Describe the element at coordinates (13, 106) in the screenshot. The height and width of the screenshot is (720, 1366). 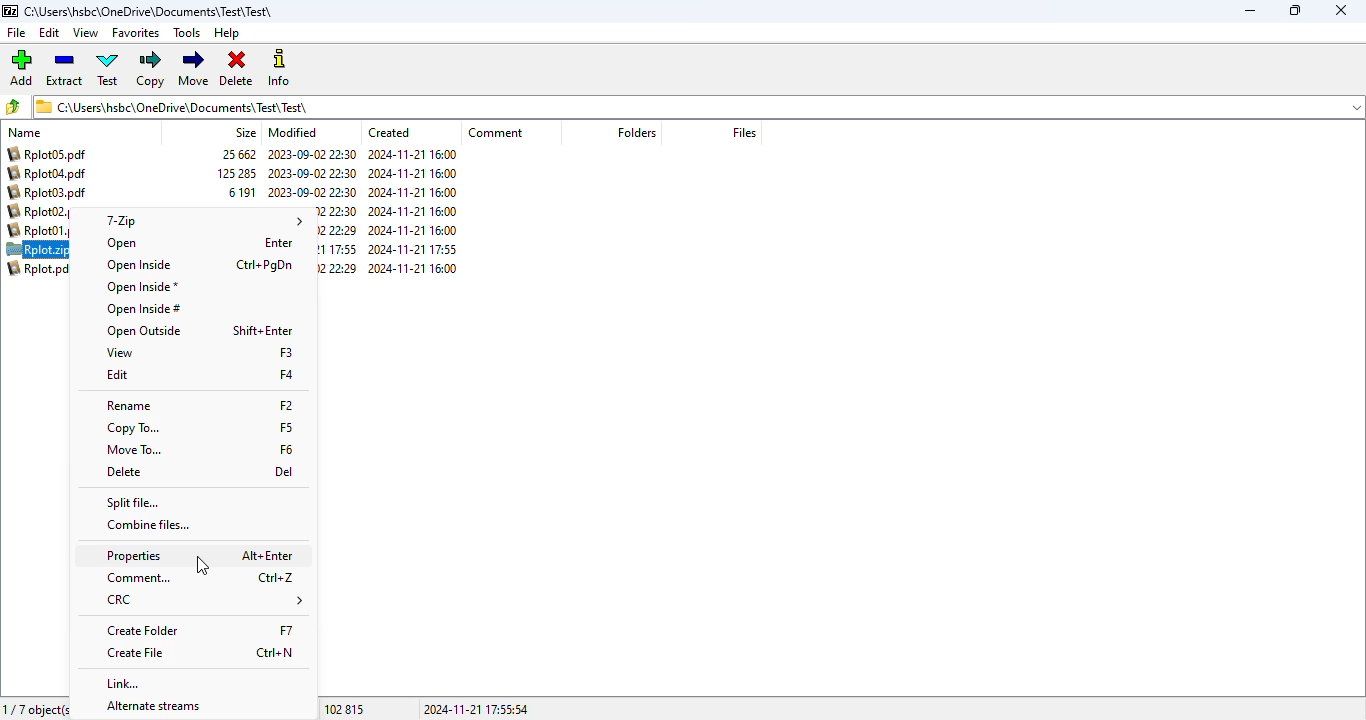
I see `browse folders` at that location.